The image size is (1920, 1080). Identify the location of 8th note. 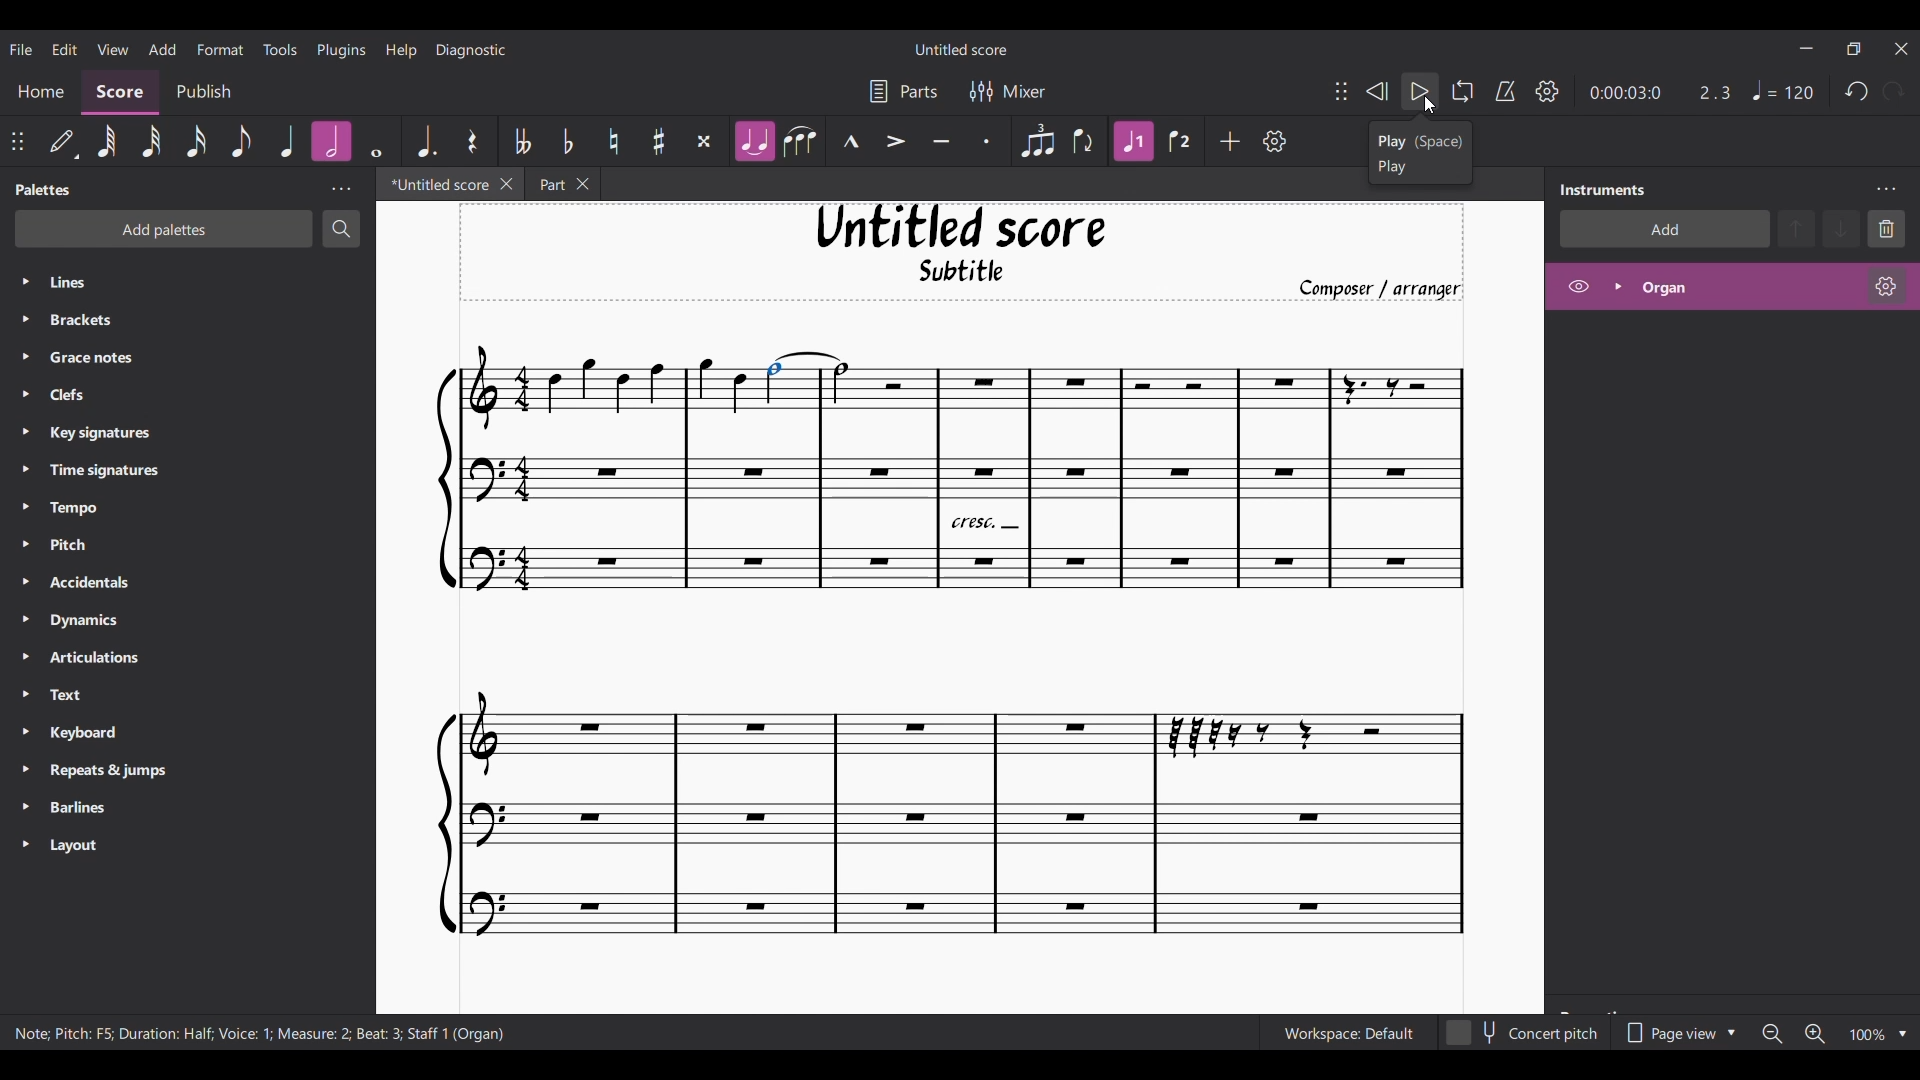
(241, 140).